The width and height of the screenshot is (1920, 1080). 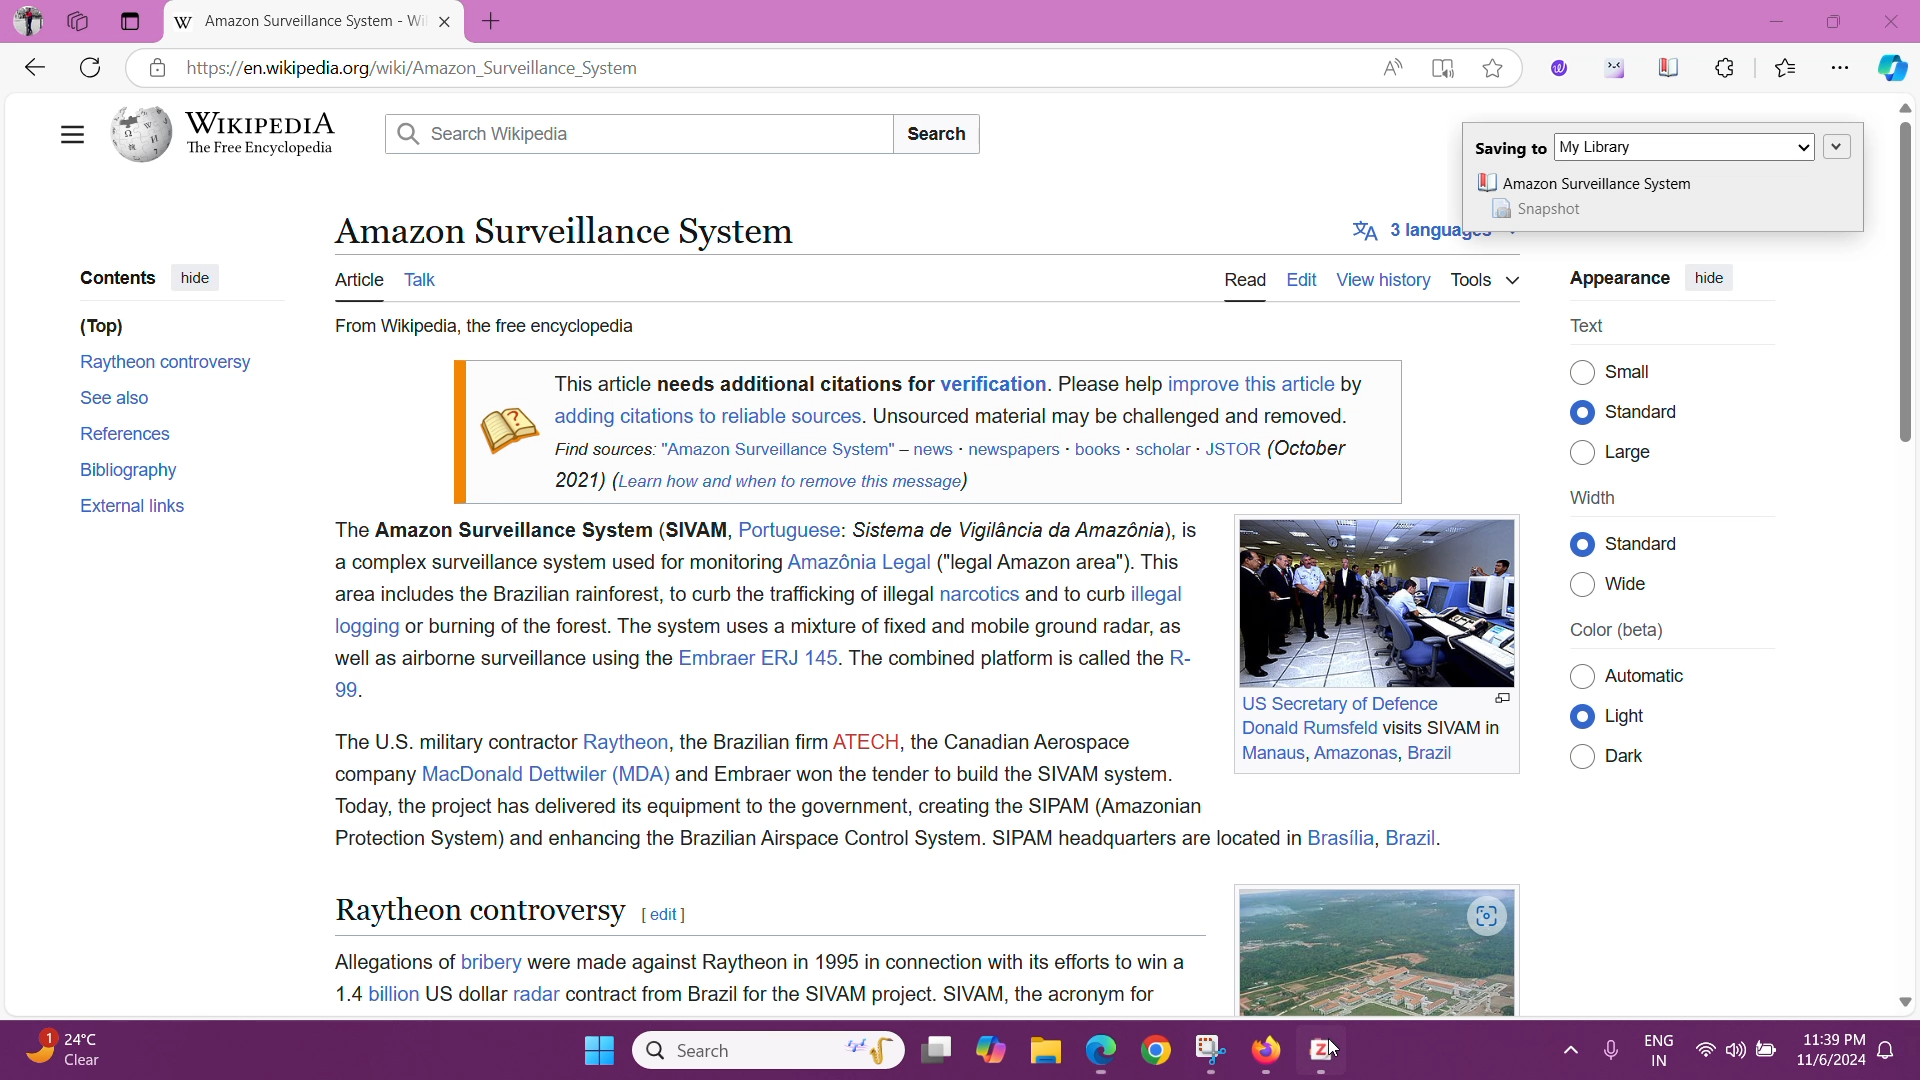 I want to click on profile, so click(x=29, y=21).